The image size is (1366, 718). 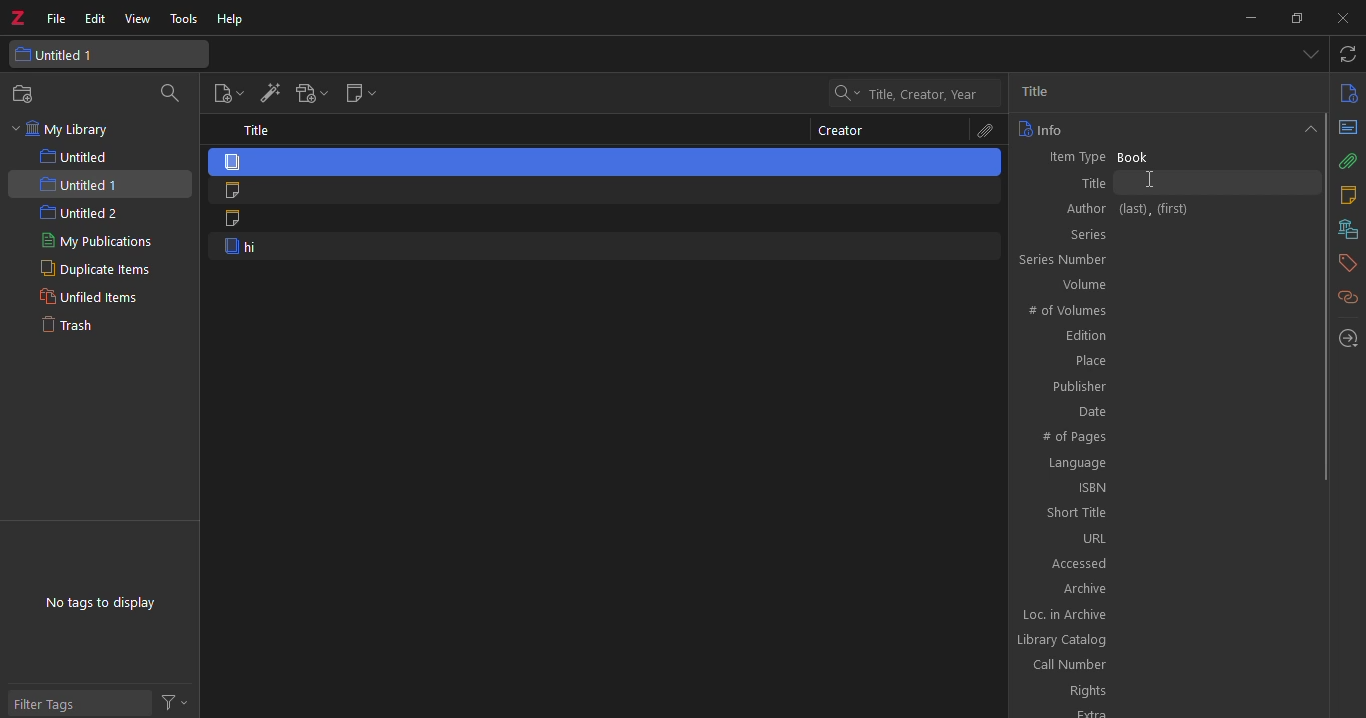 What do you see at coordinates (602, 191) in the screenshot?
I see `note` at bounding box center [602, 191].